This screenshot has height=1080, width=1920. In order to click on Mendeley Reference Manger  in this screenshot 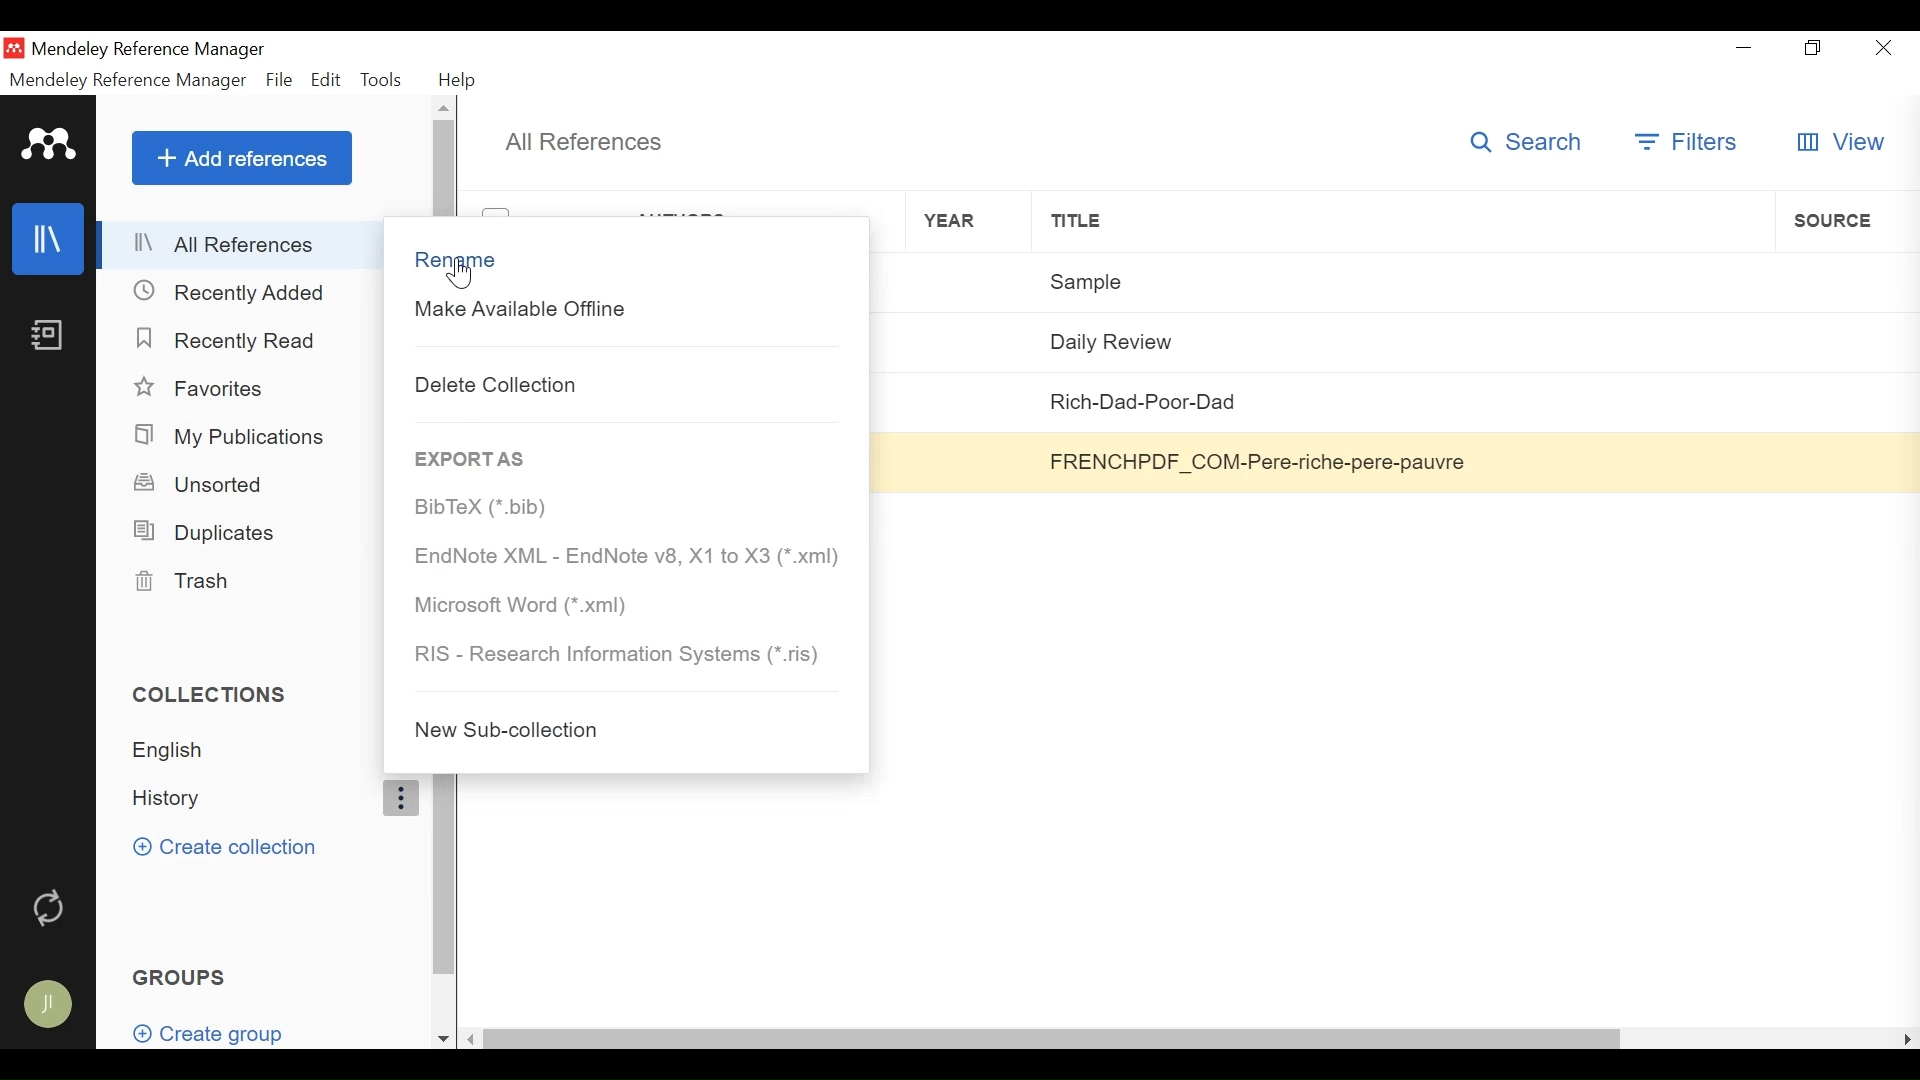, I will do `click(128, 80)`.